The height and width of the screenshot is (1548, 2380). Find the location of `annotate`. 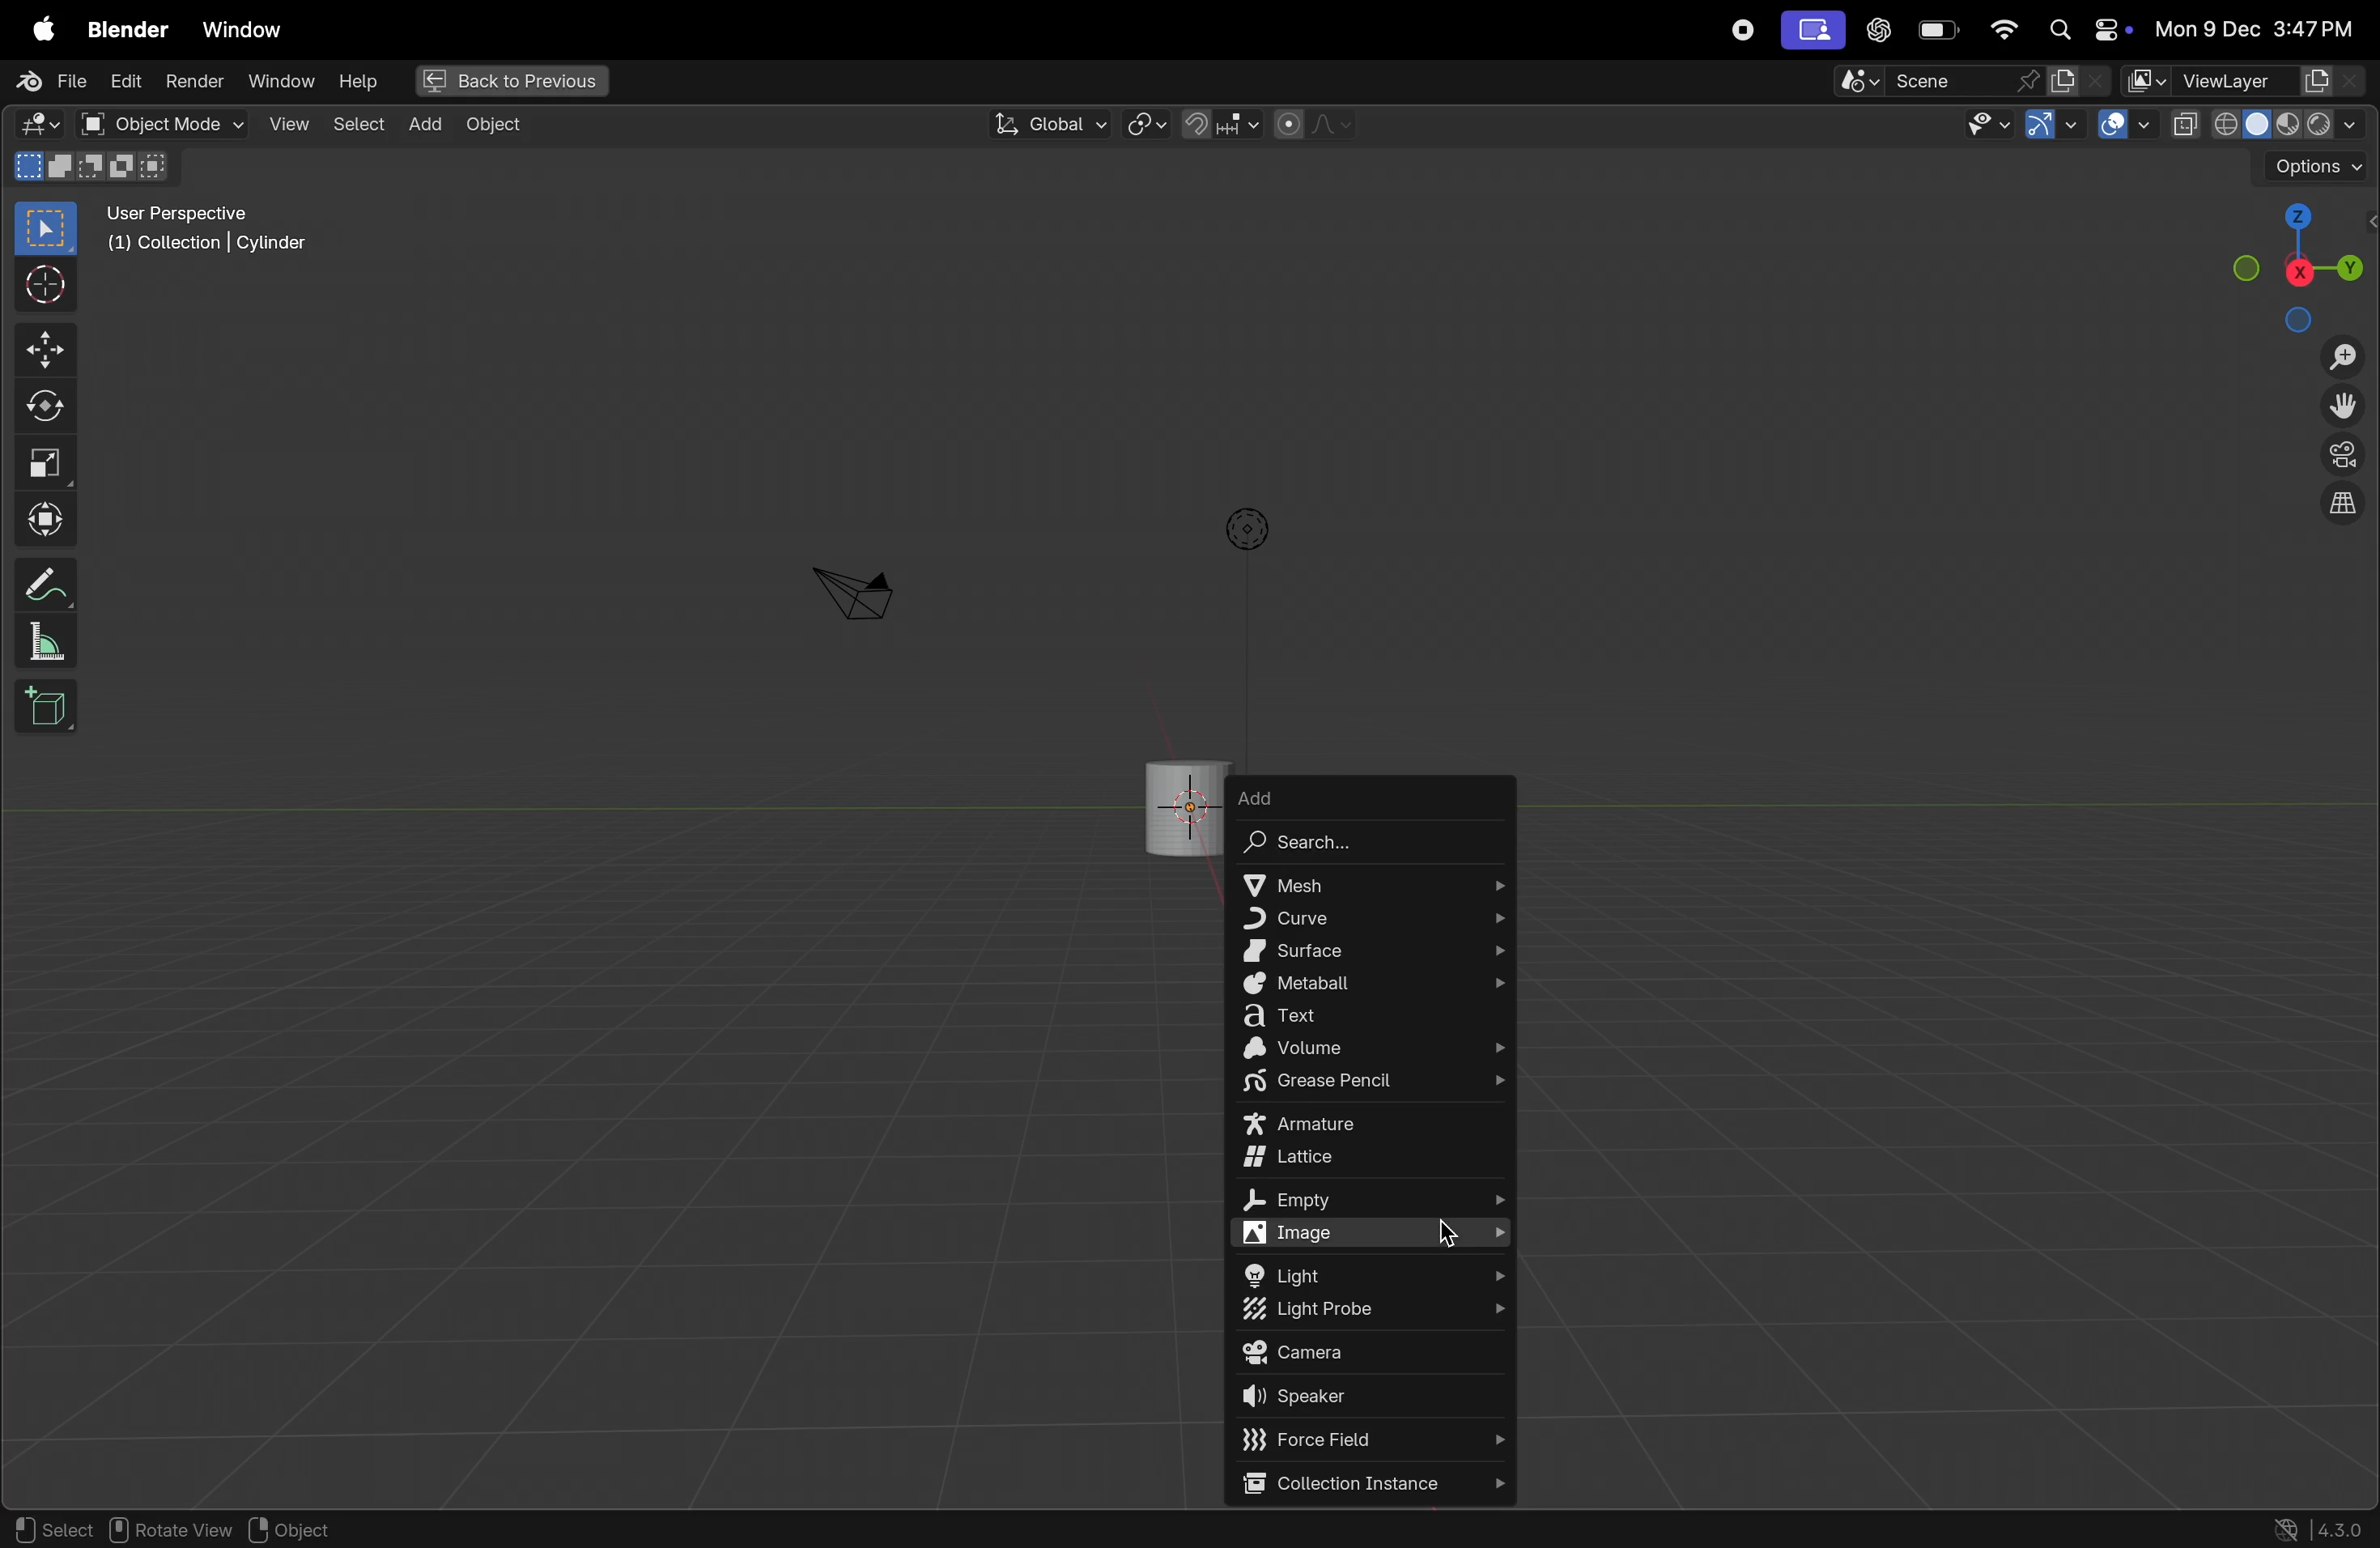

annotate is located at coordinates (41, 584).